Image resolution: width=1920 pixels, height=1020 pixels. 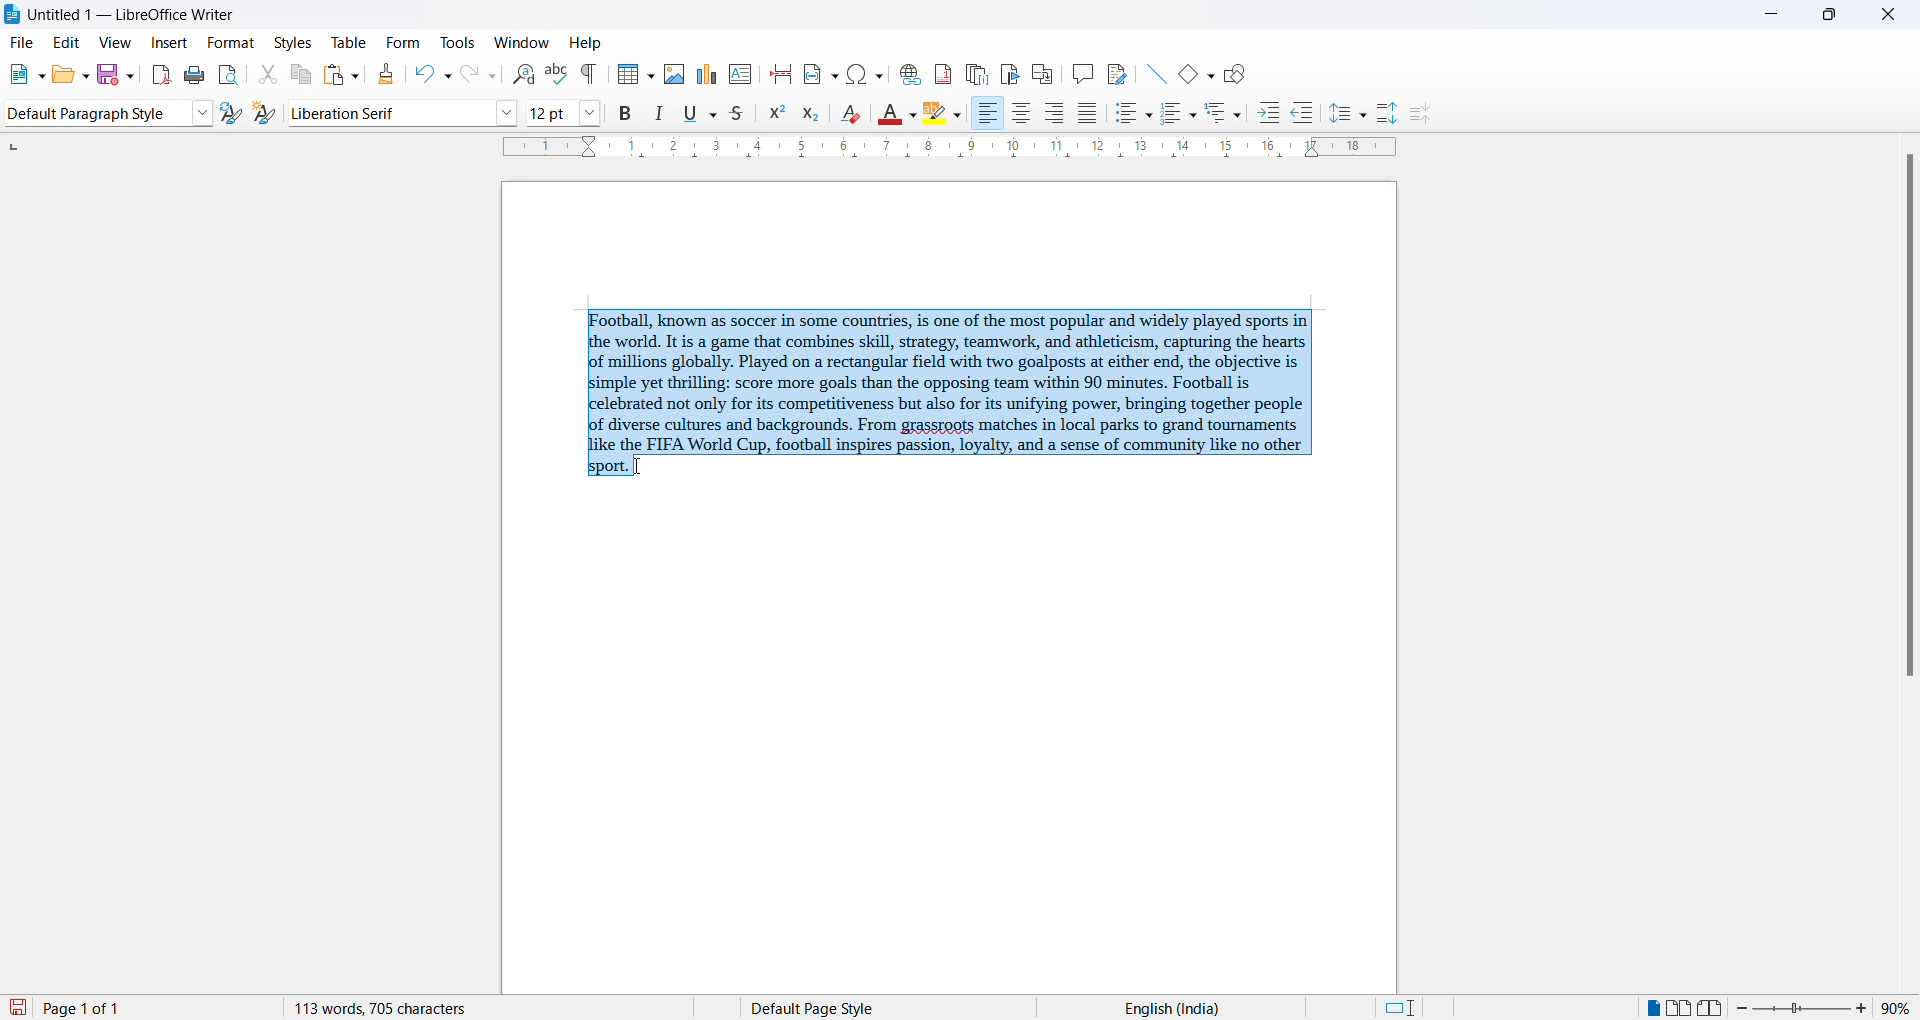 I want to click on superscript, so click(x=778, y=114).